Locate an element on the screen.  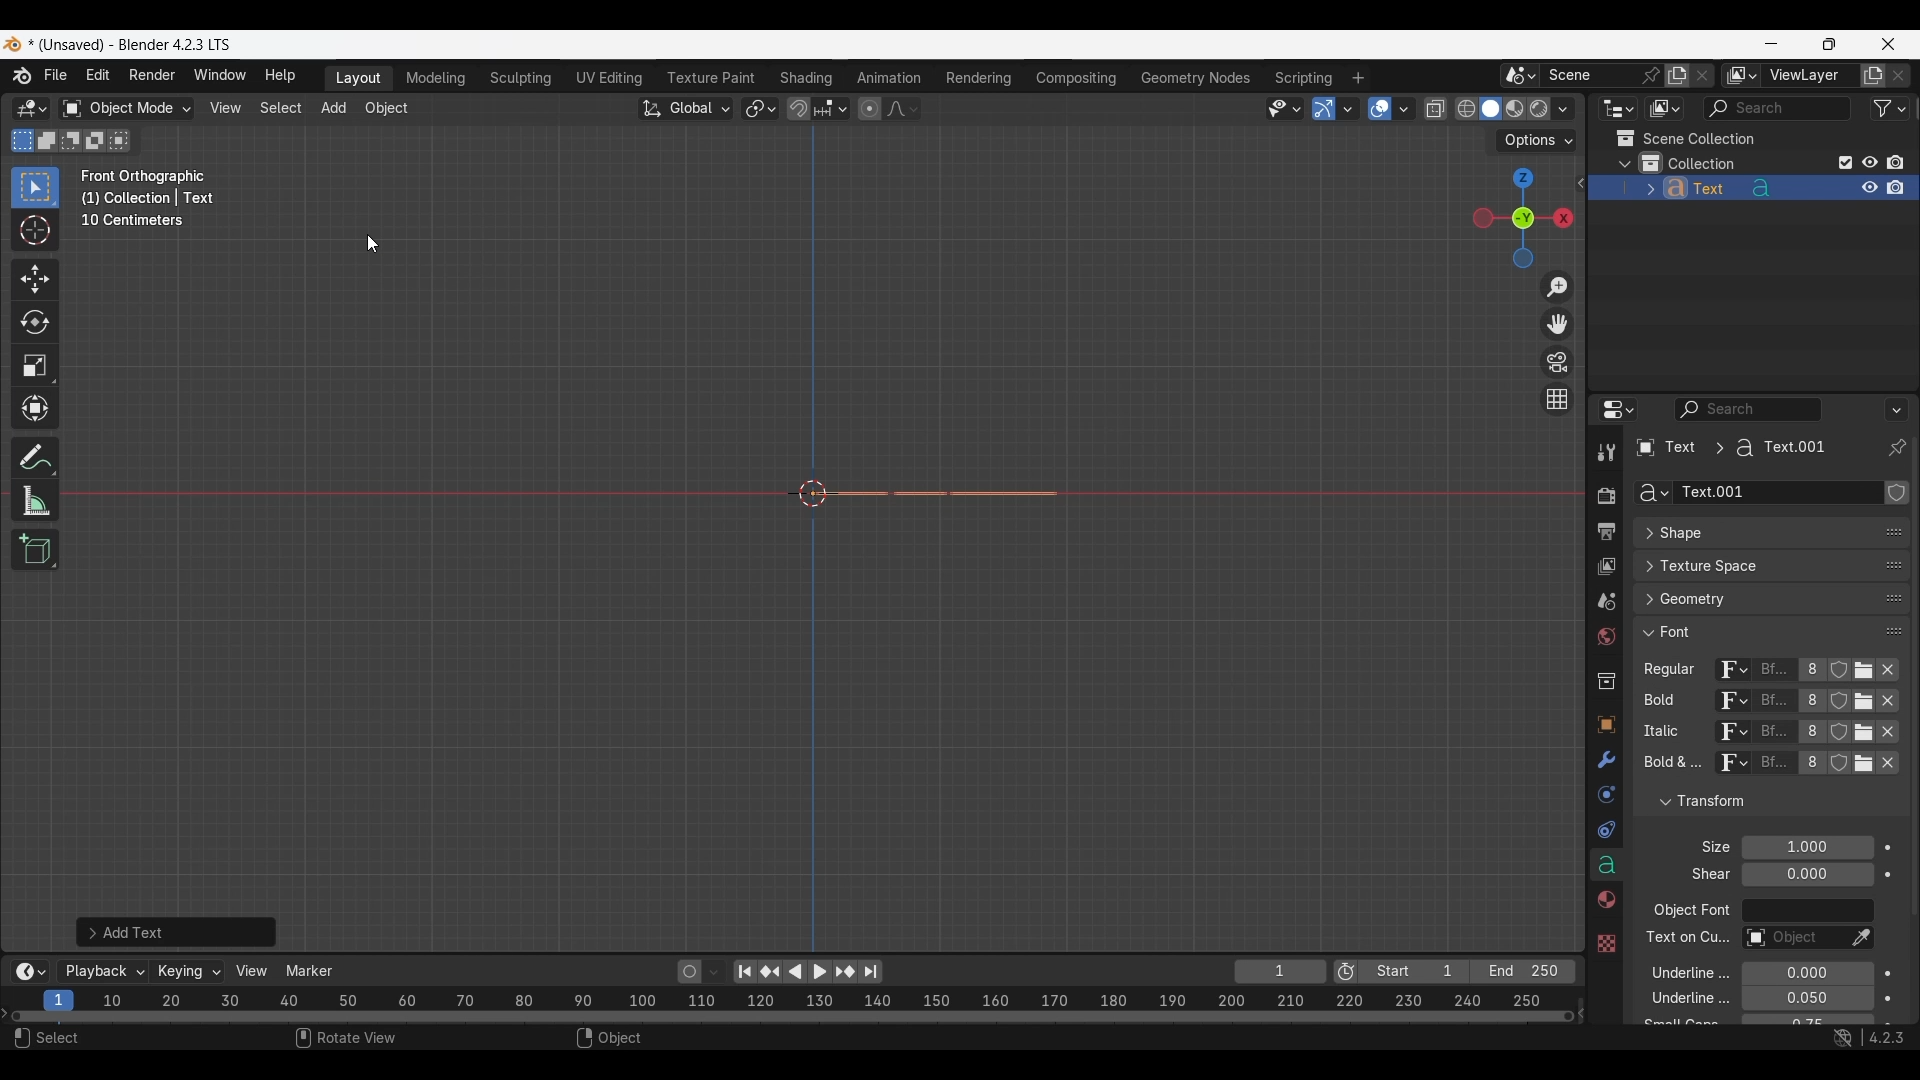
Project and software name is located at coordinates (131, 45).